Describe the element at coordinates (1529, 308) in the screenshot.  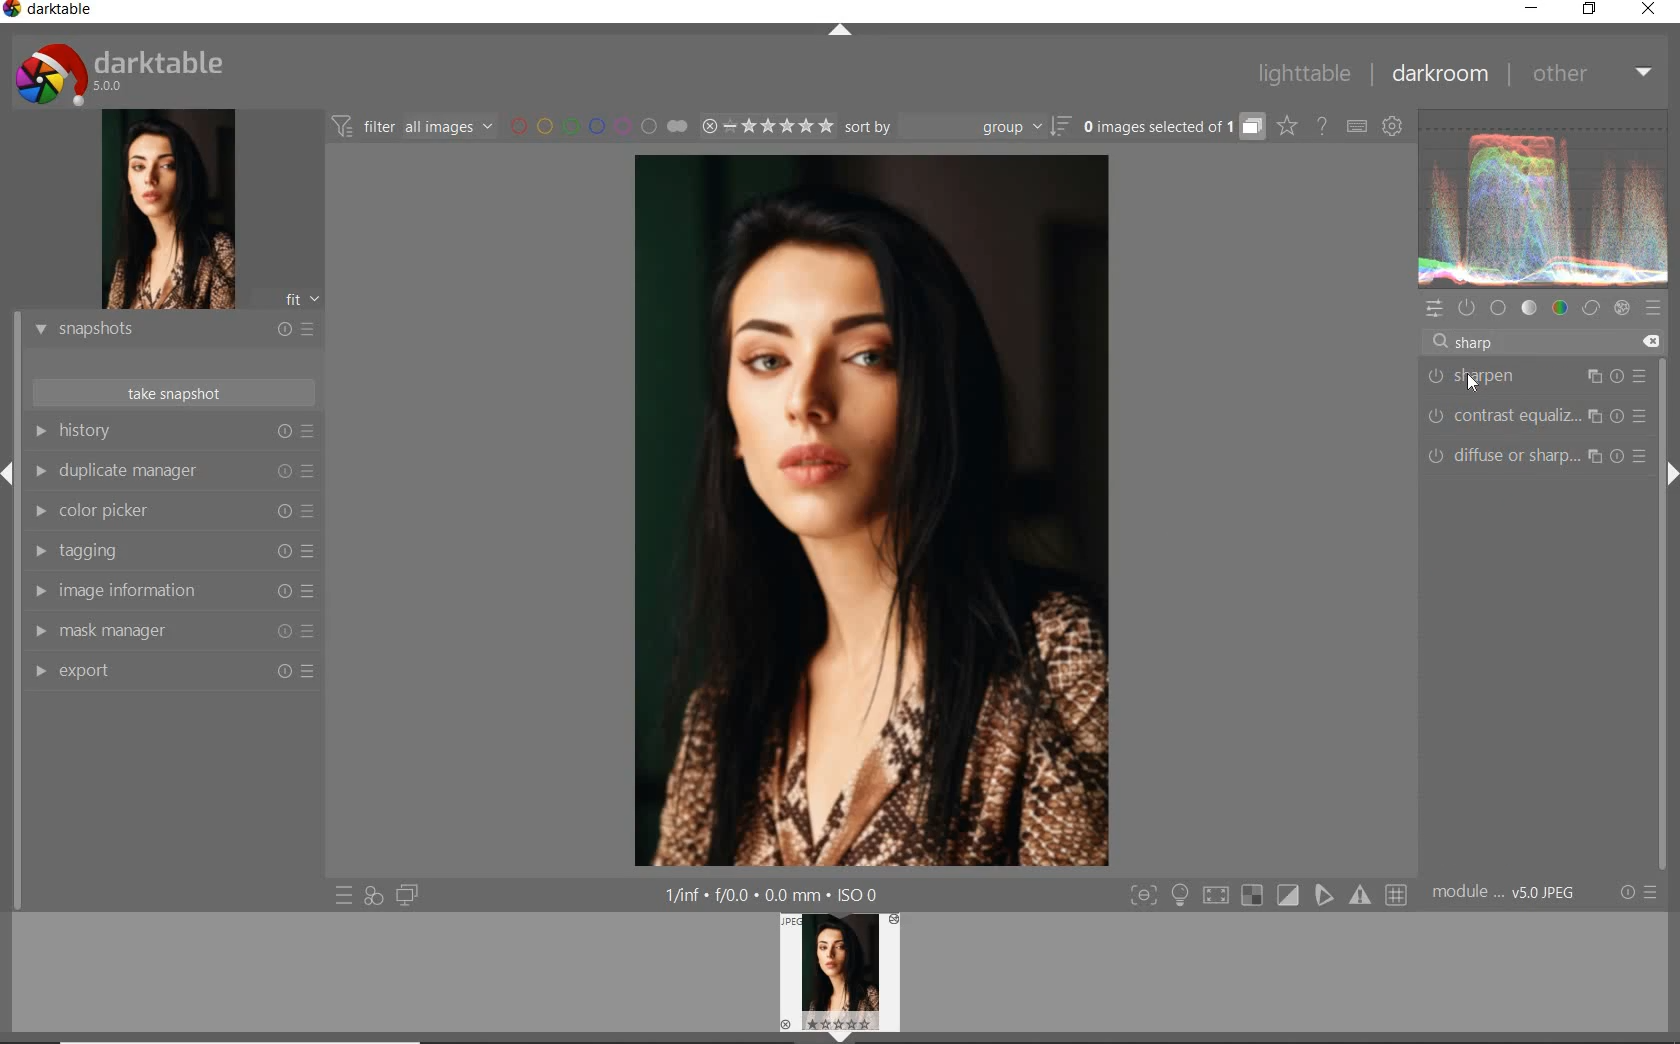
I see `tone` at that location.